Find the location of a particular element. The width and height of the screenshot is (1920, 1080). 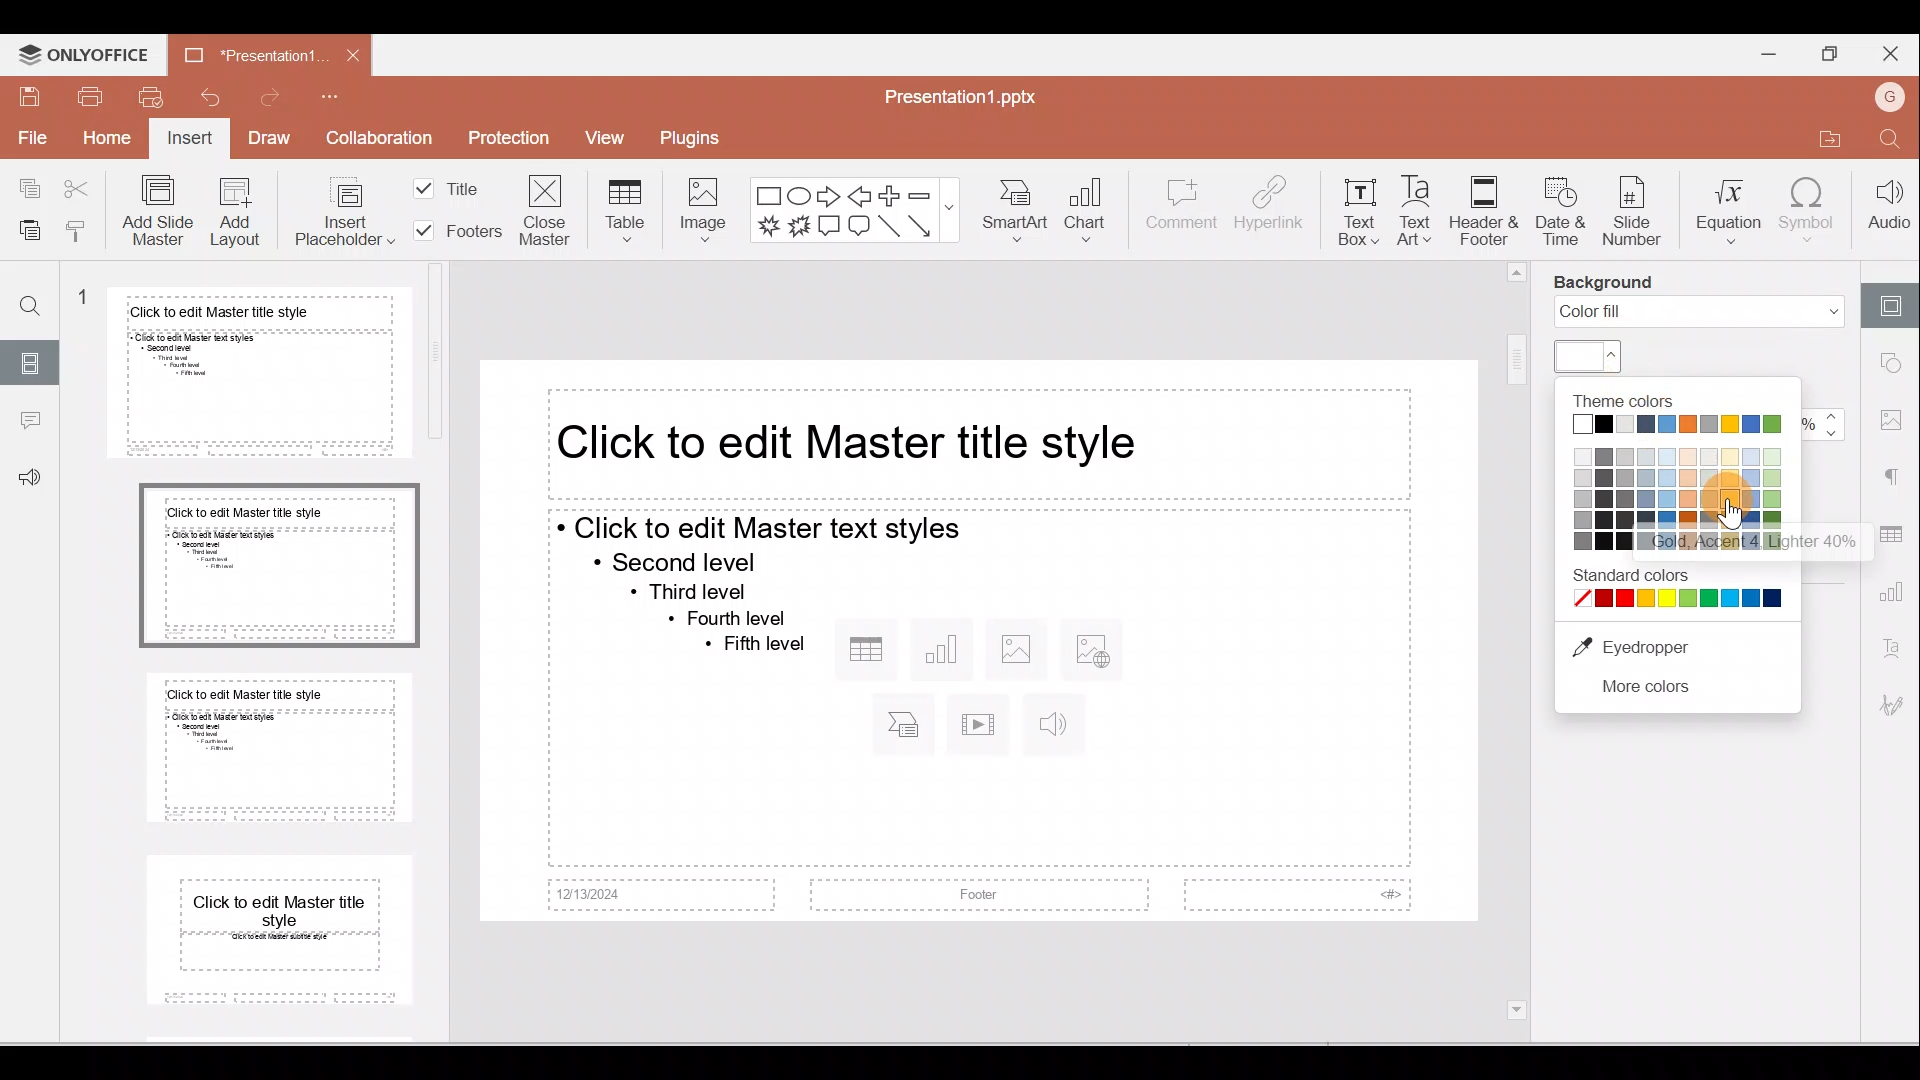

Theme colour palette is located at coordinates (1675, 470).